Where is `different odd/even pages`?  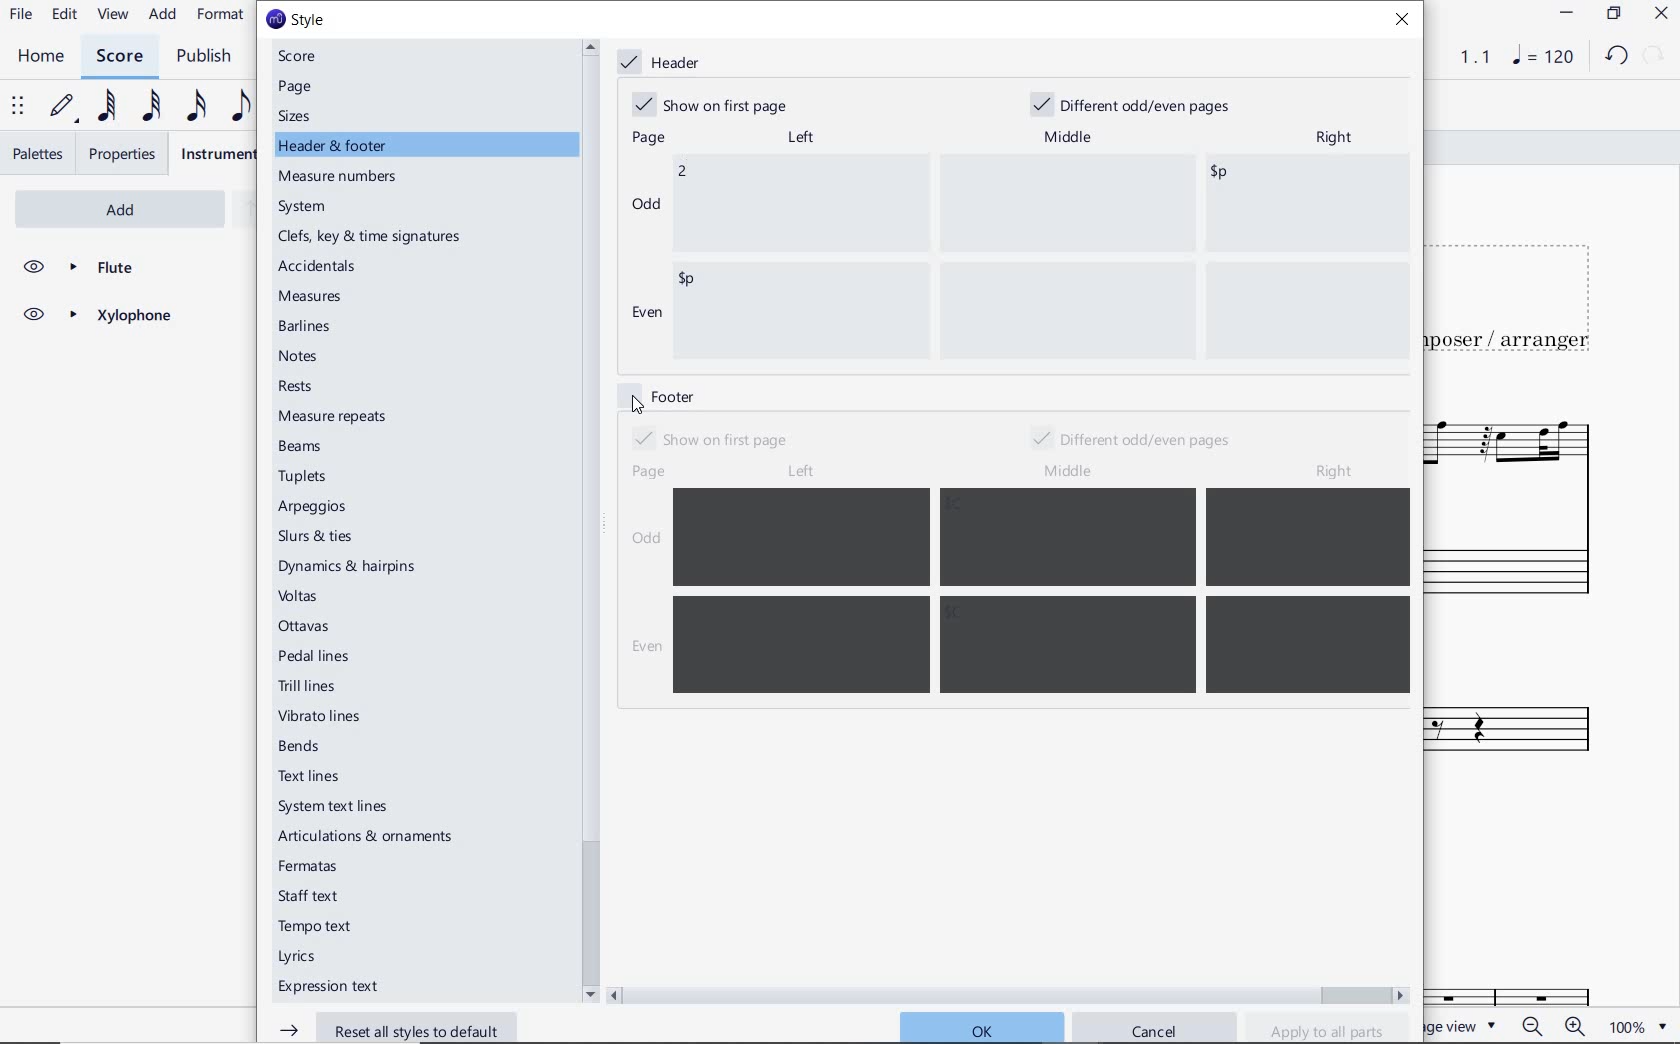
different odd/even pages is located at coordinates (1138, 102).